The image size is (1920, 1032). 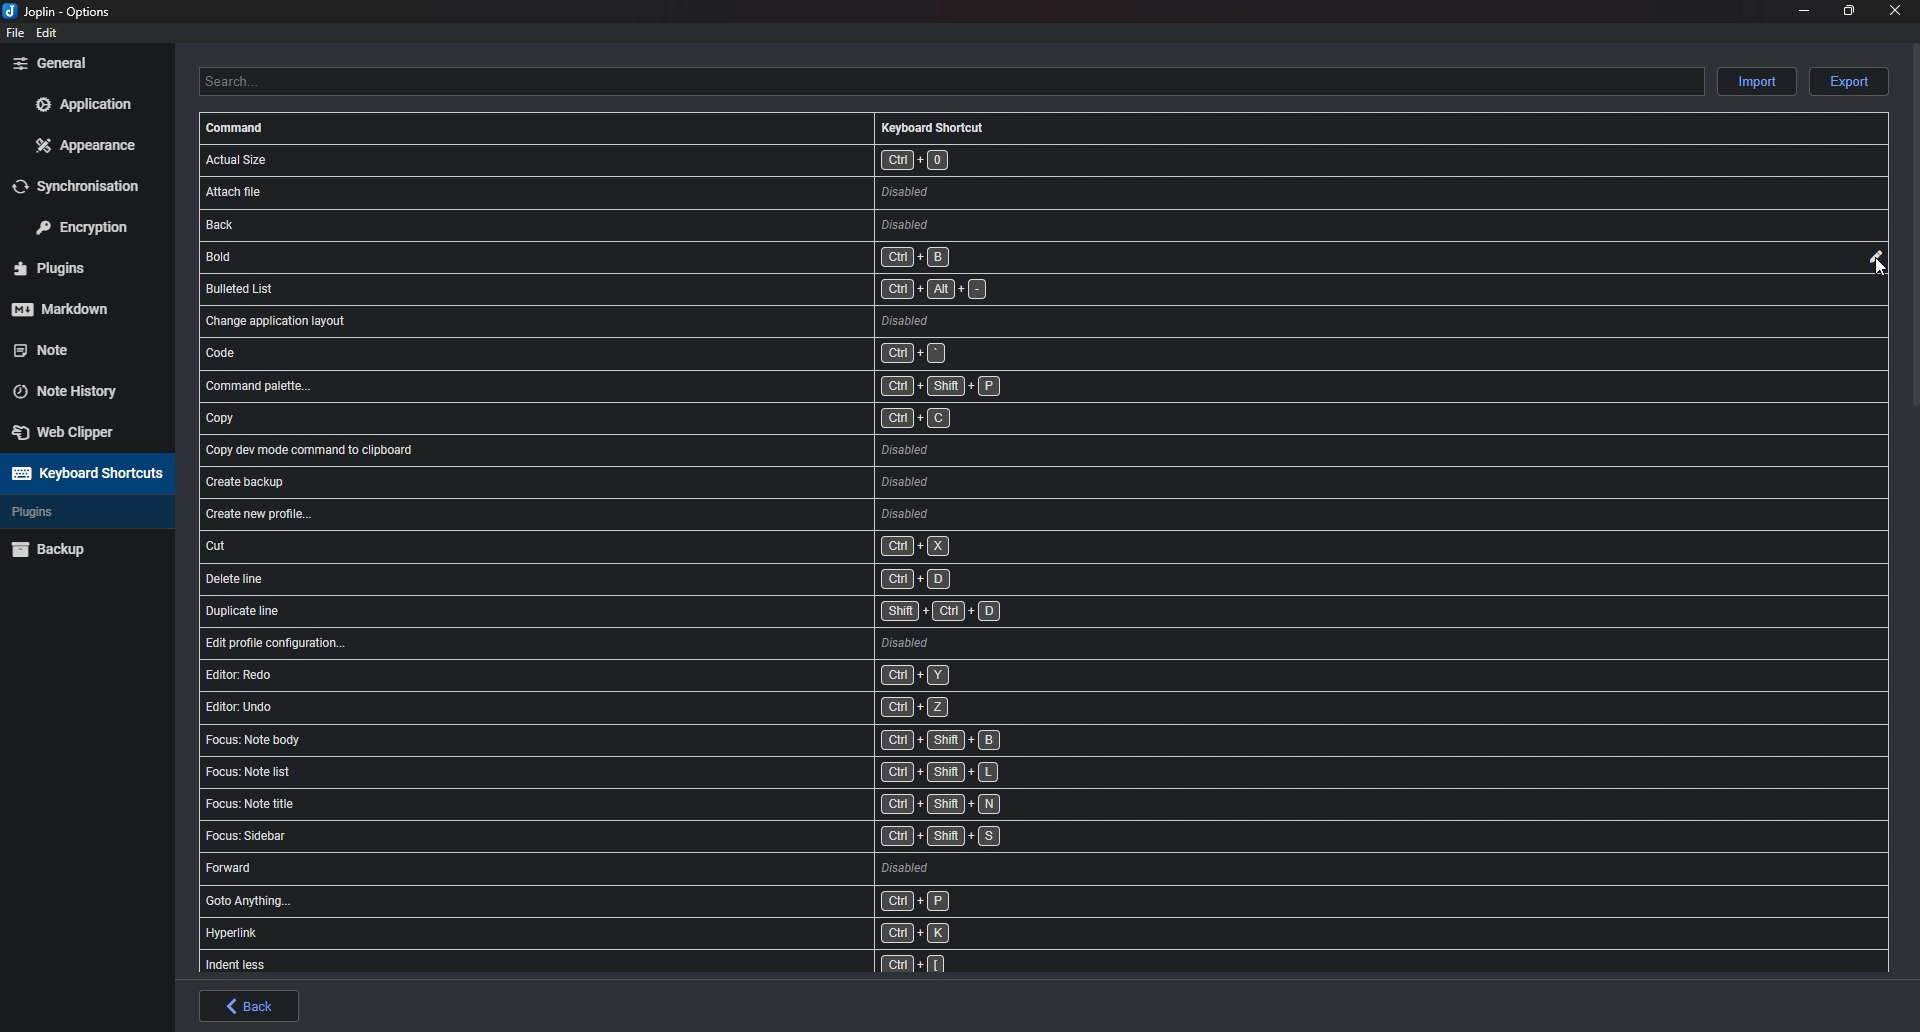 I want to click on mark down, so click(x=77, y=308).